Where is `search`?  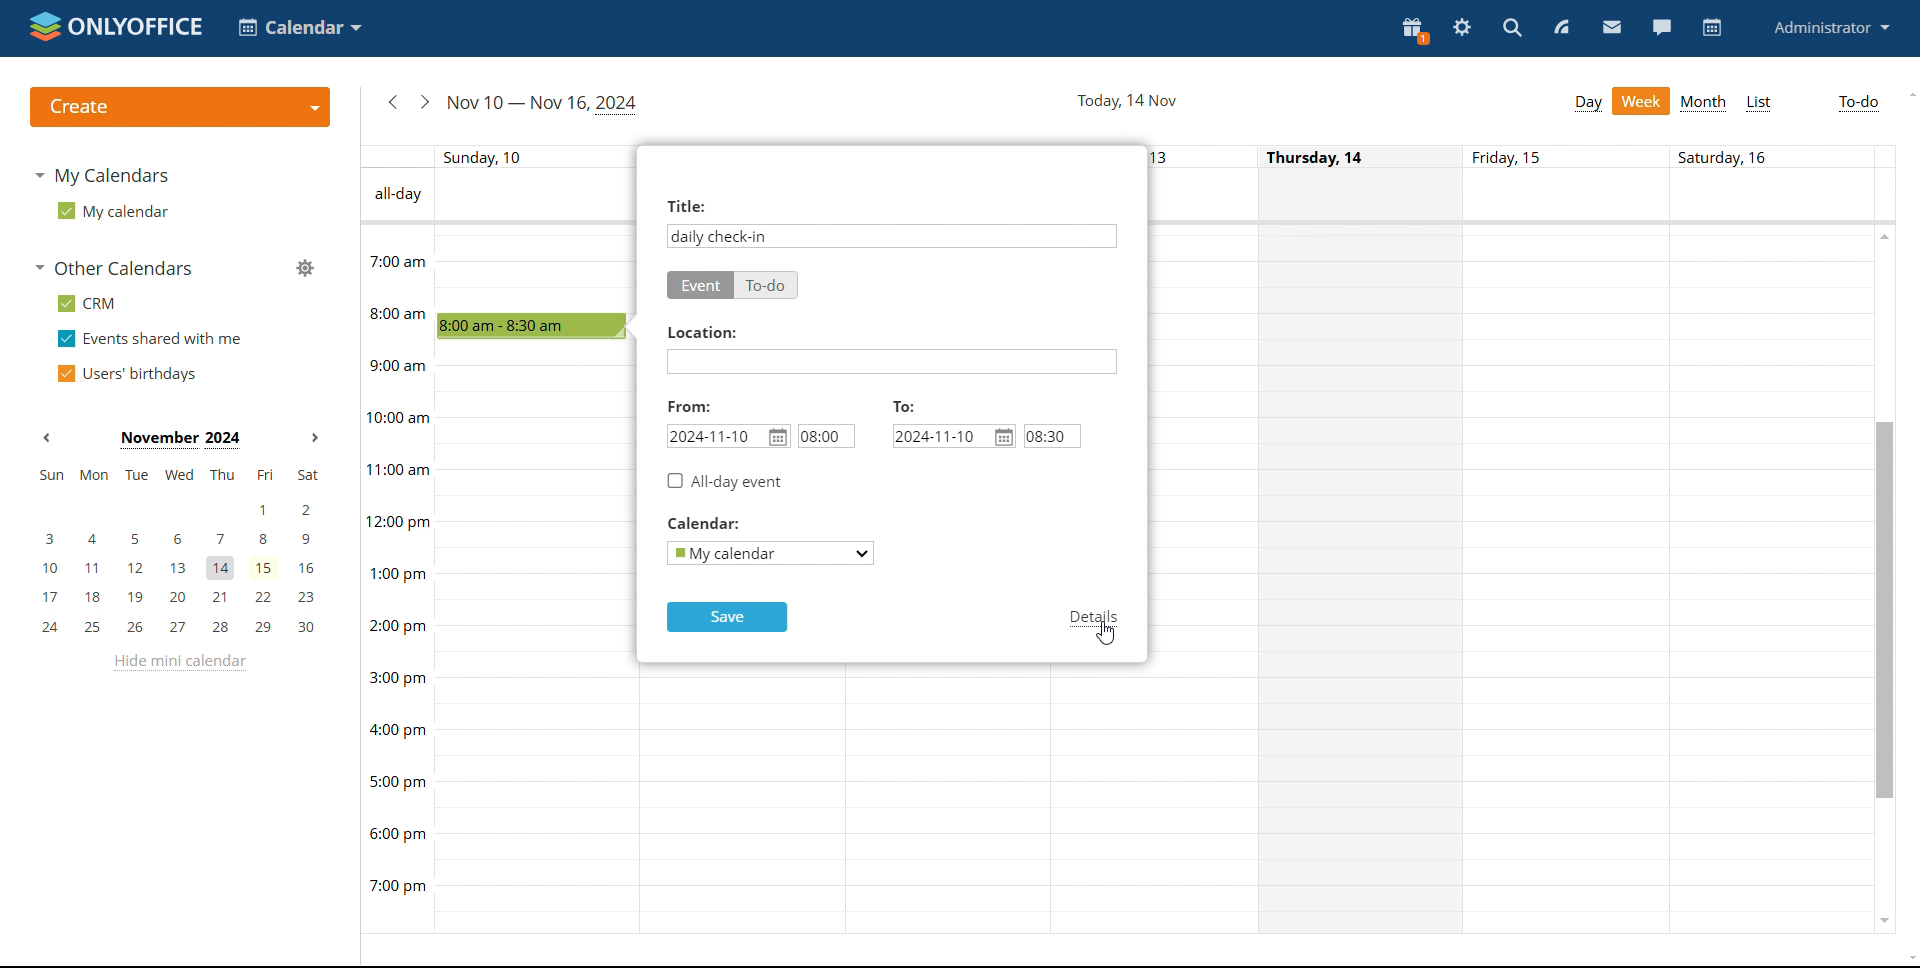 search is located at coordinates (1511, 29).